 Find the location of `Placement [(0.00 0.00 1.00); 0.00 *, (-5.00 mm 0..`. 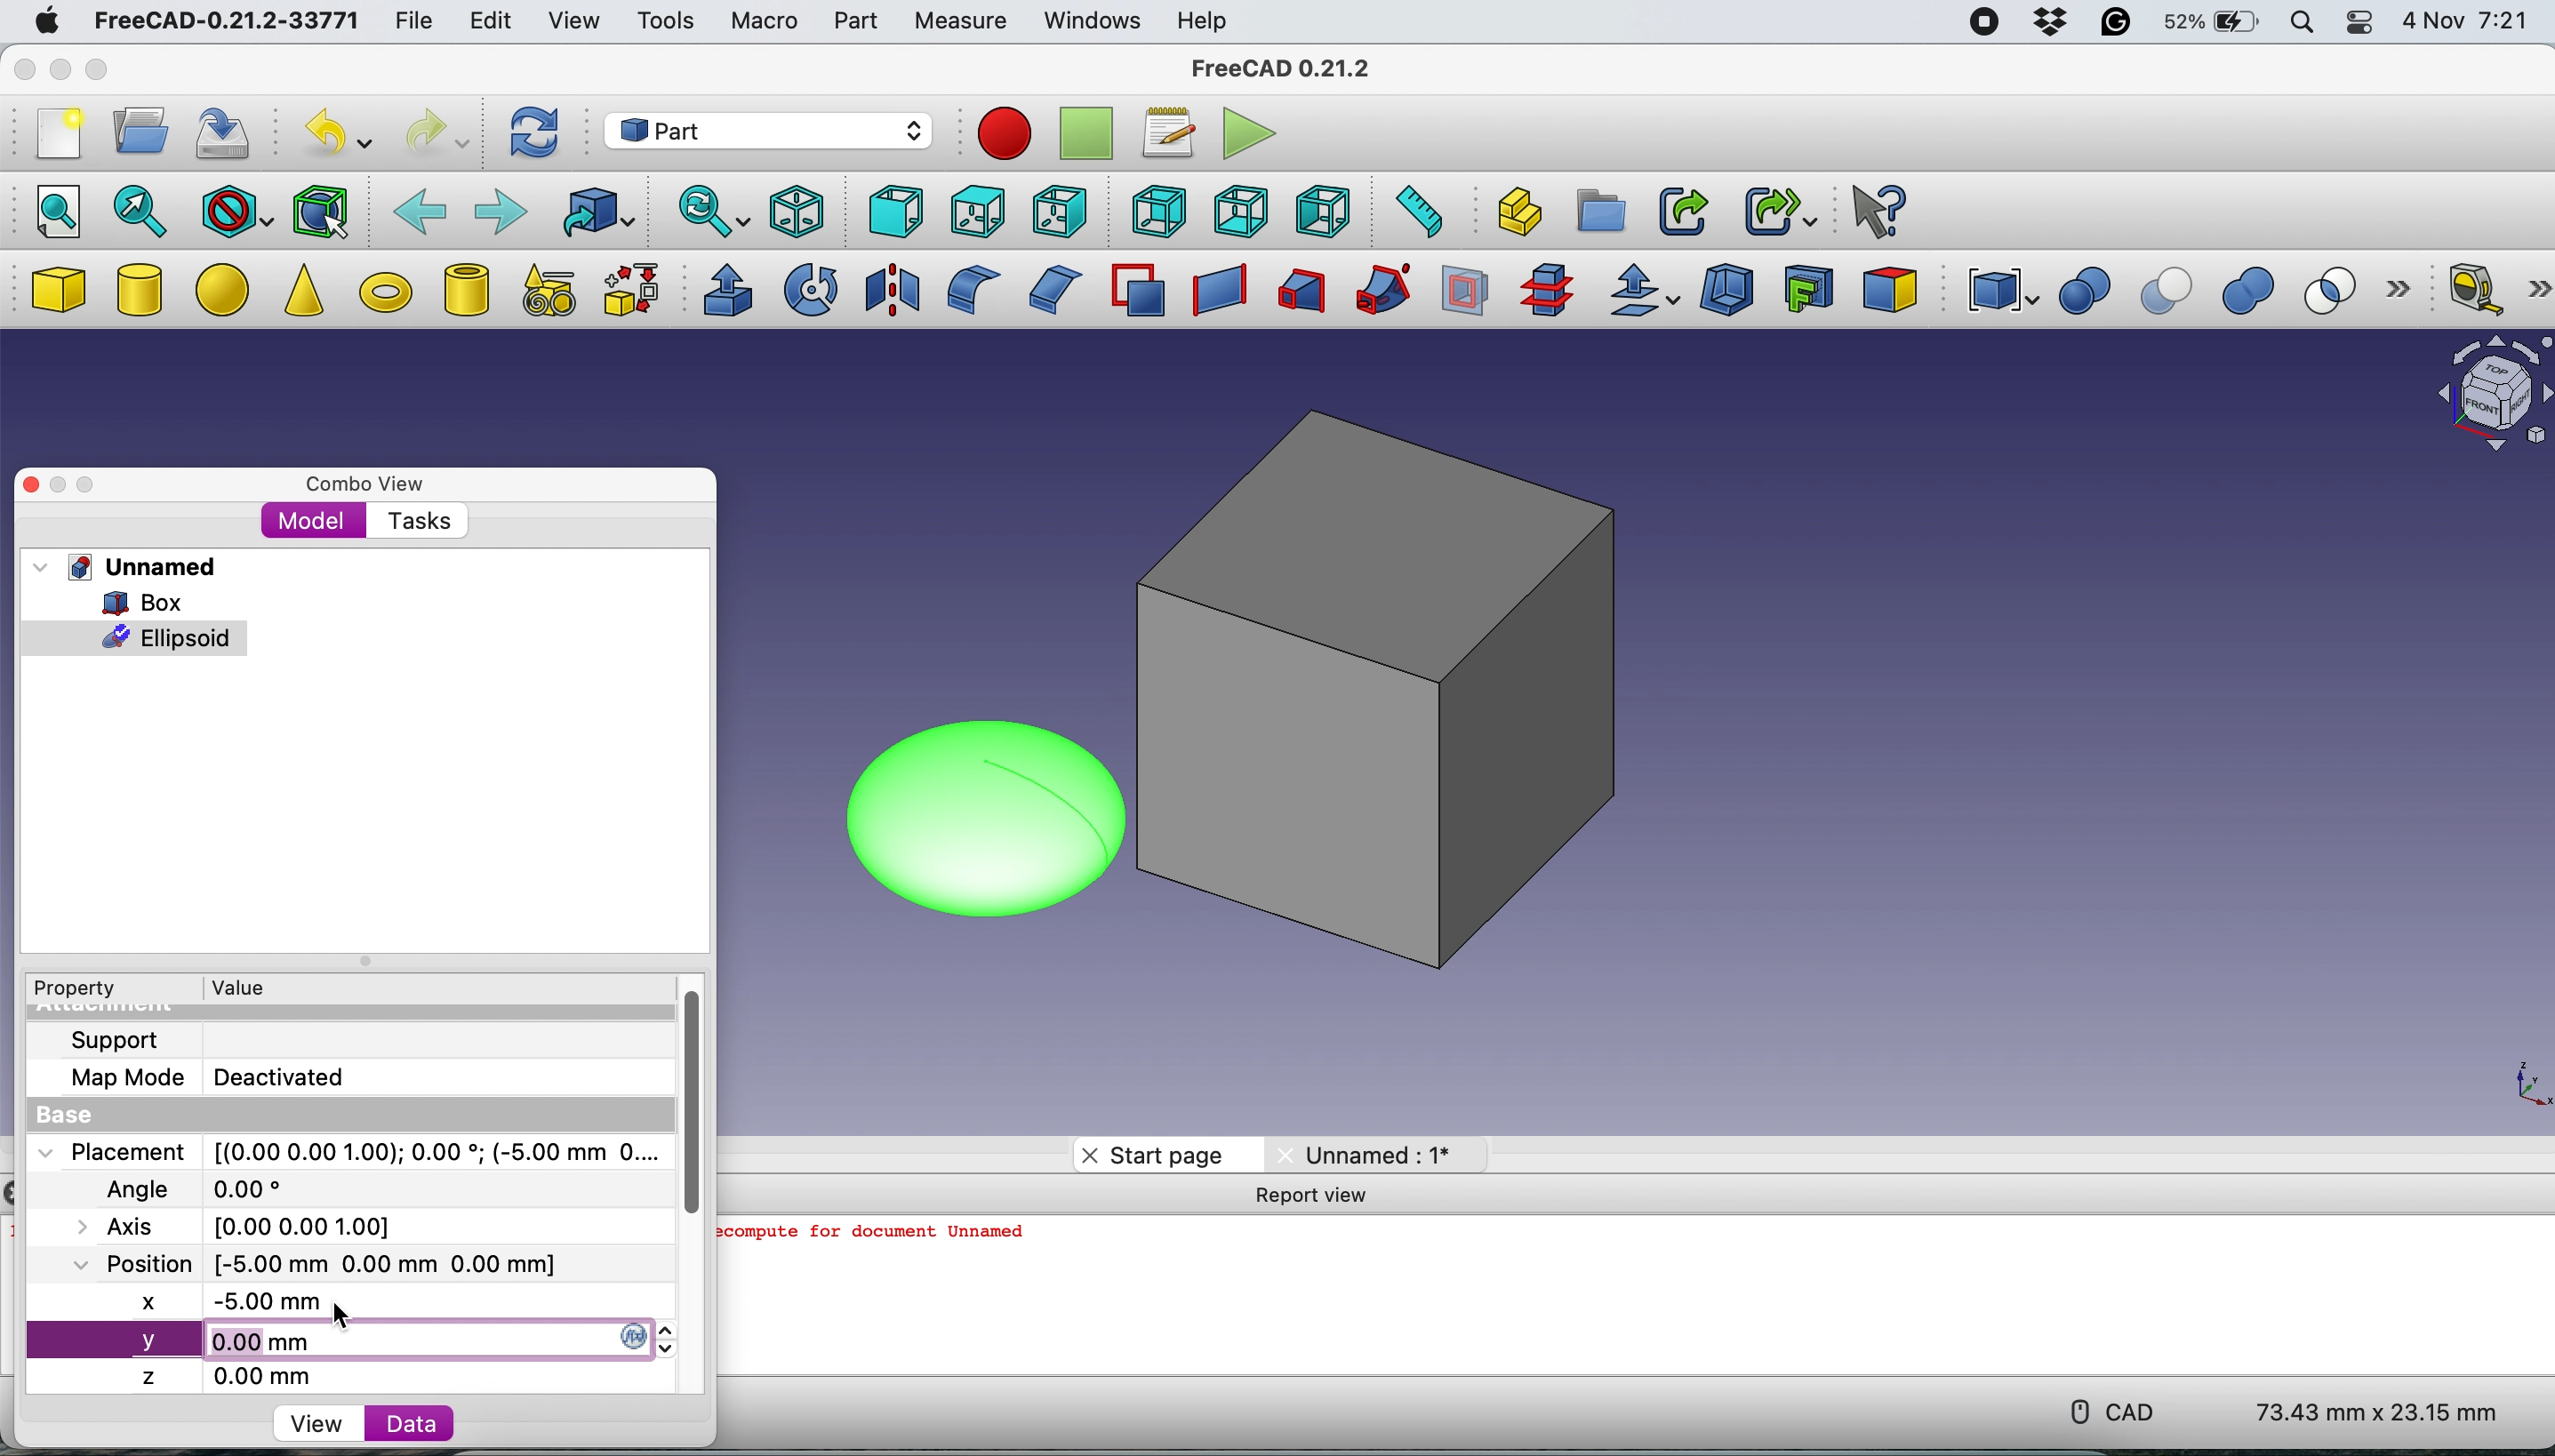

Placement [(0.00 0.00 1.00); 0.00 *, (-5.00 mm 0.. is located at coordinates (345, 1151).